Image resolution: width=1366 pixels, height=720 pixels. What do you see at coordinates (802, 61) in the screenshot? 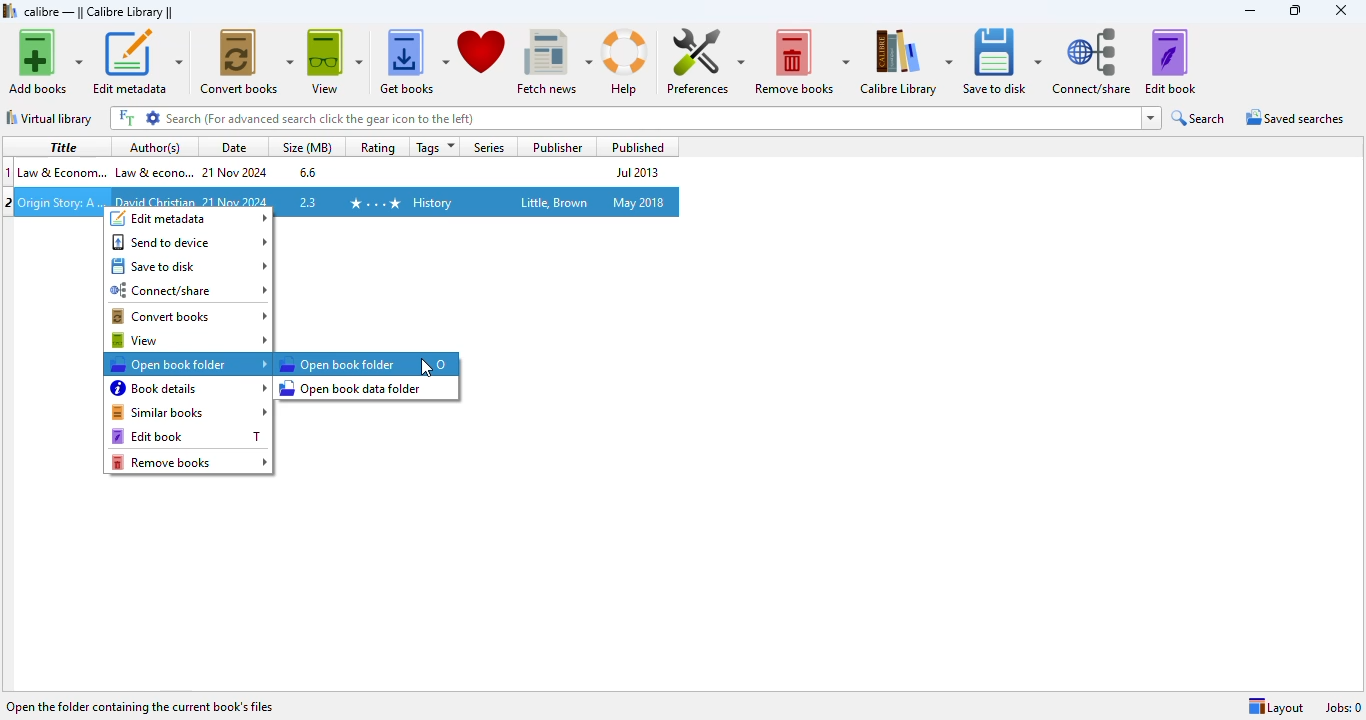
I see `remove books` at bounding box center [802, 61].